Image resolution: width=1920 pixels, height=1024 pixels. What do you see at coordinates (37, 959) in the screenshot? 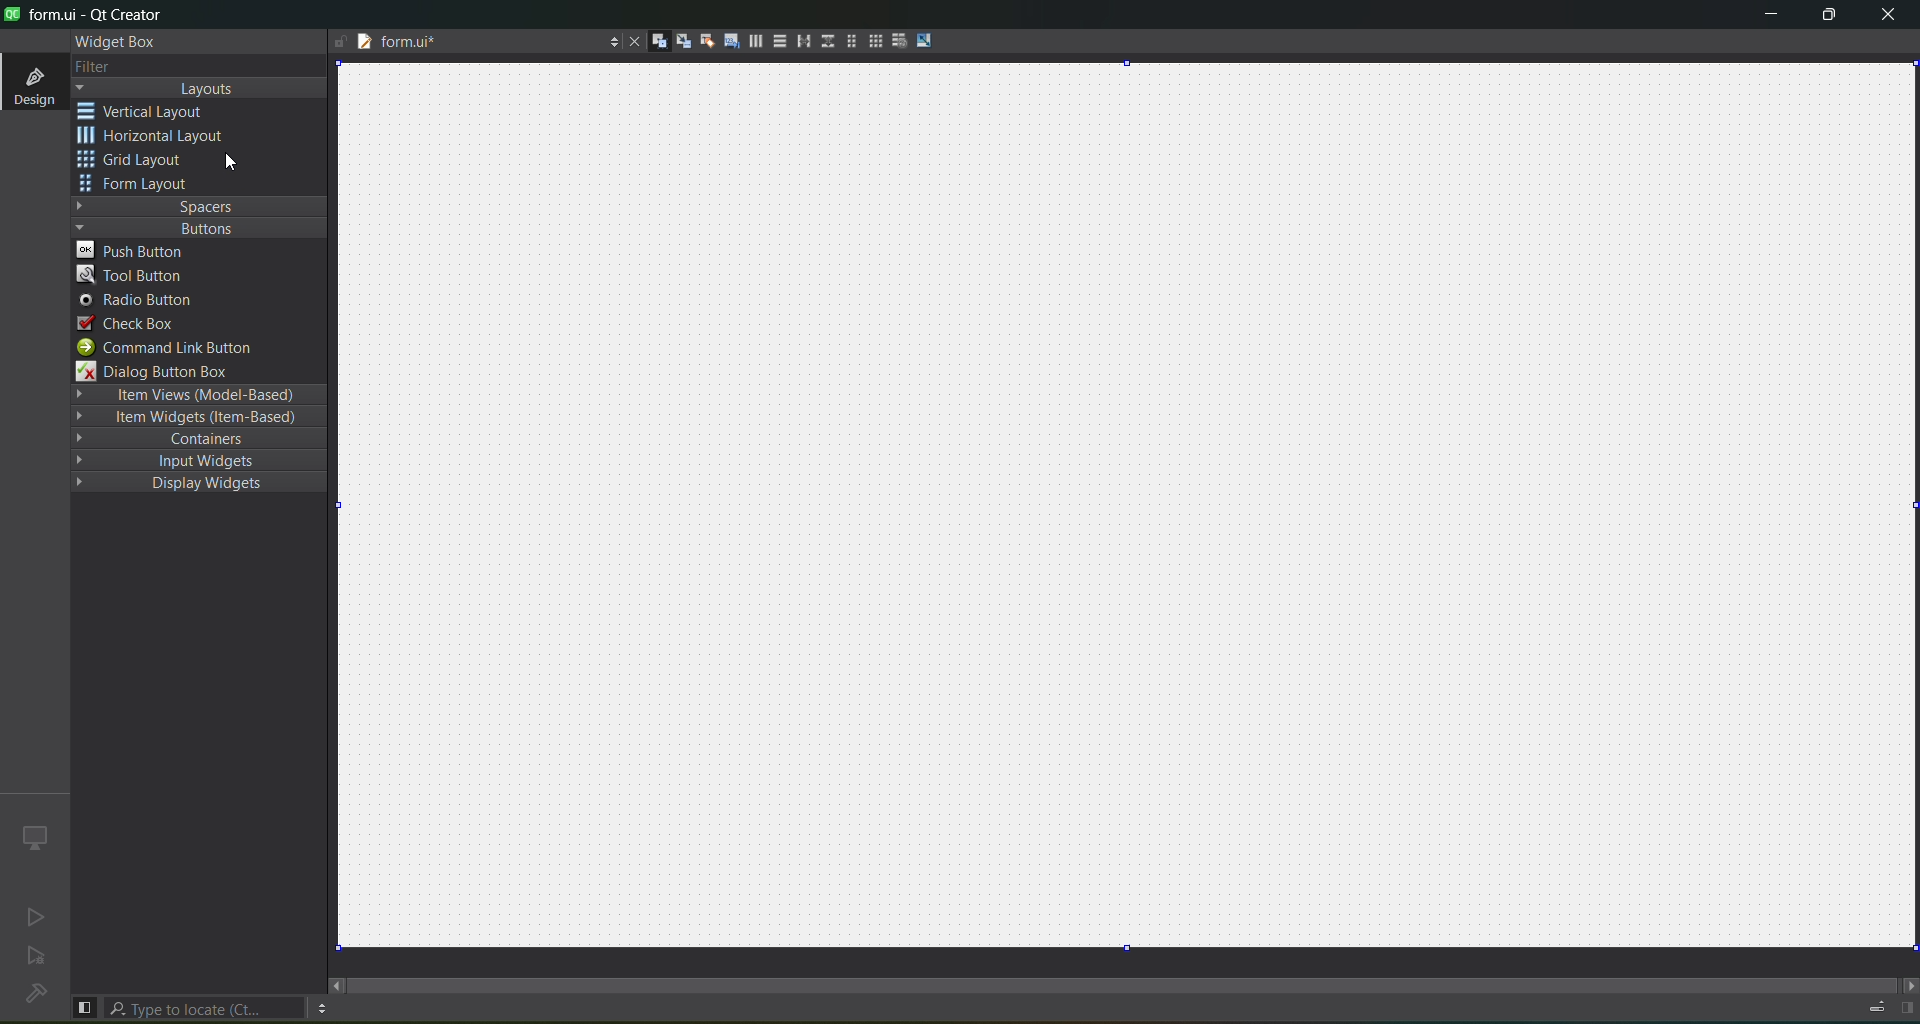
I see `no active project` at bounding box center [37, 959].